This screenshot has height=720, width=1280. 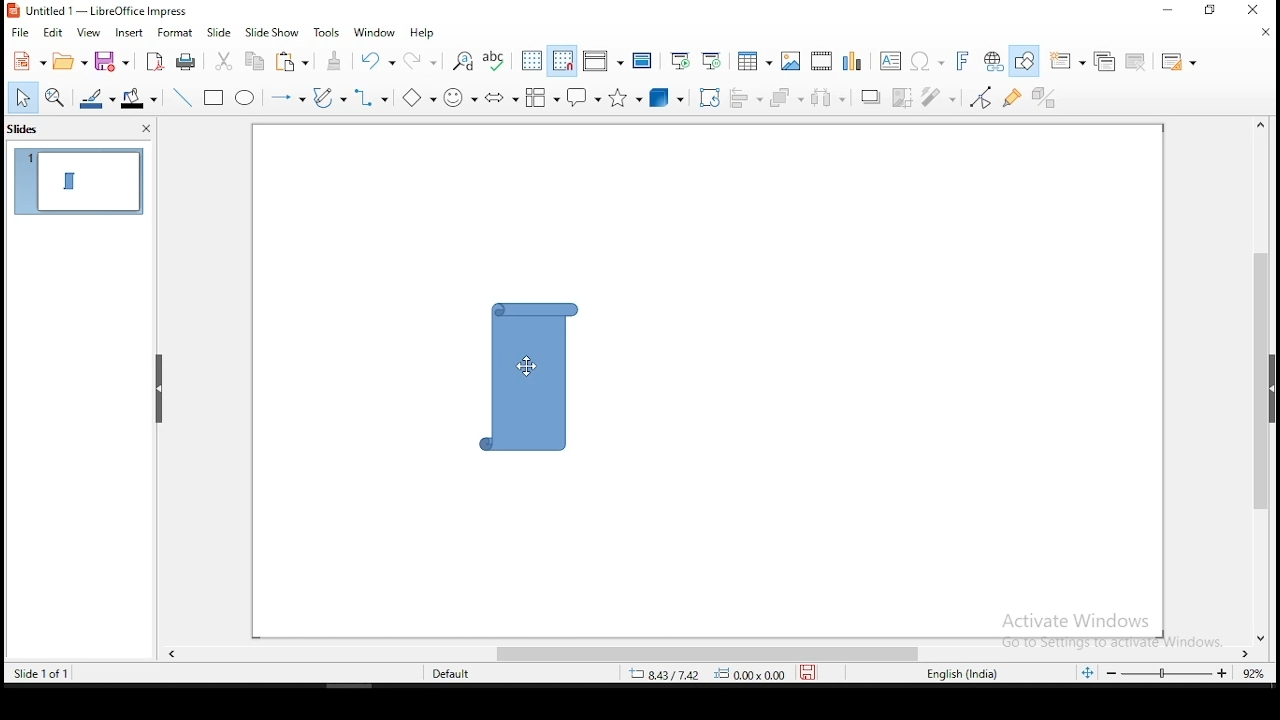 What do you see at coordinates (1088, 673) in the screenshot?
I see `fit slide to current window` at bounding box center [1088, 673].